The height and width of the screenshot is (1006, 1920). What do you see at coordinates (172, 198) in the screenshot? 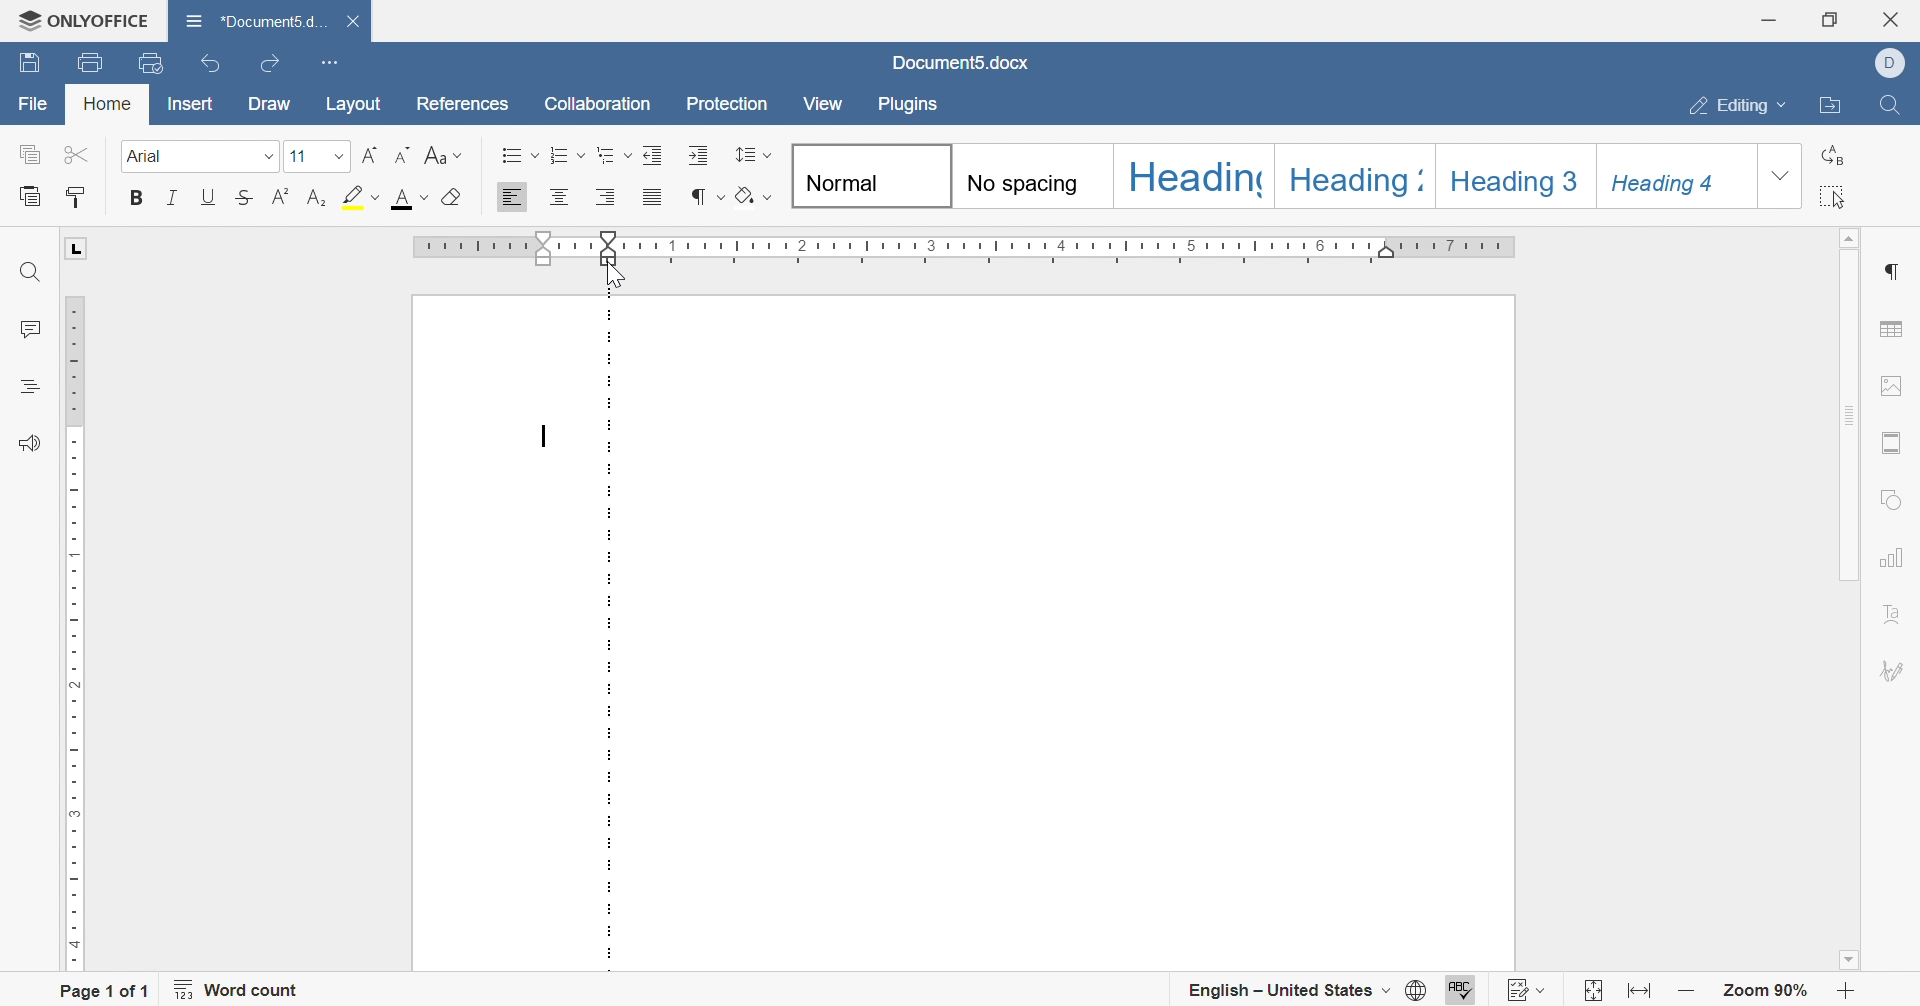
I see `italic` at bounding box center [172, 198].